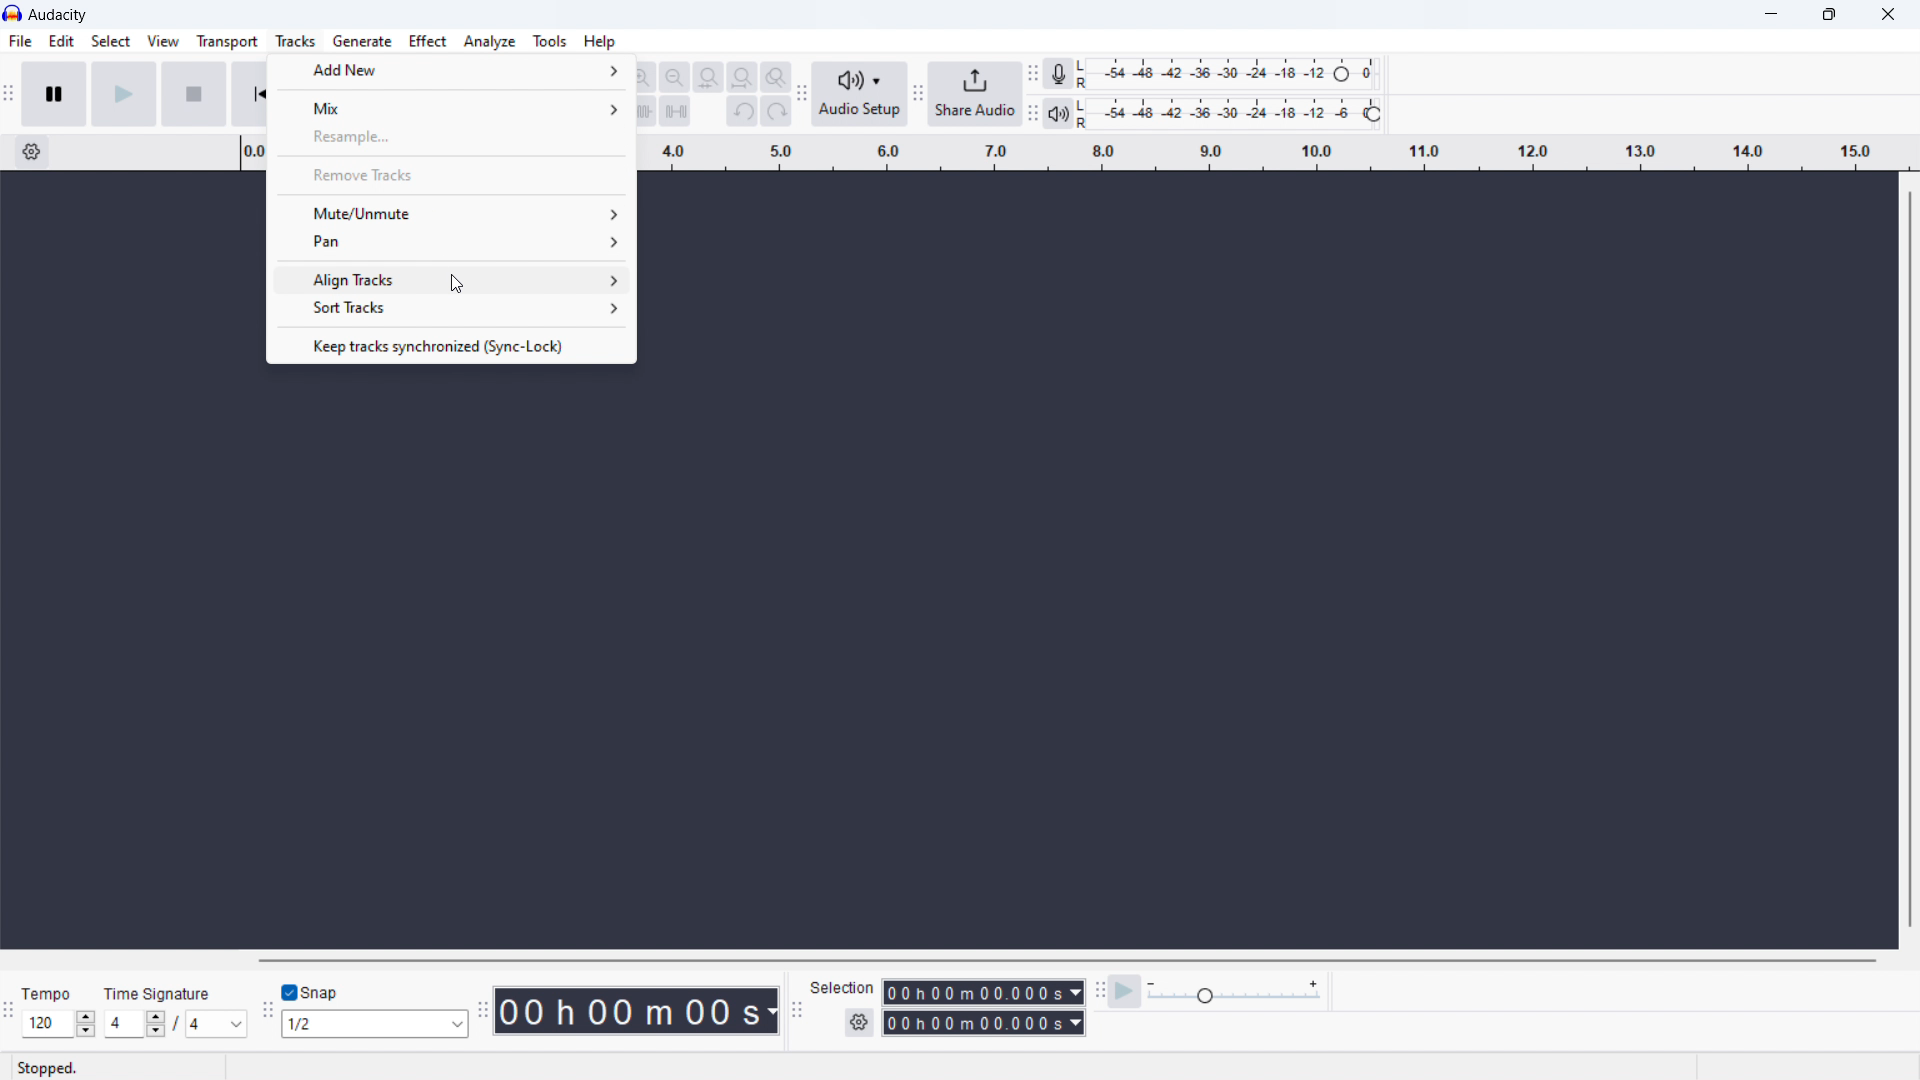 This screenshot has height=1080, width=1920. Describe the element at coordinates (454, 281) in the screenshot. I see `cursor` at that location.